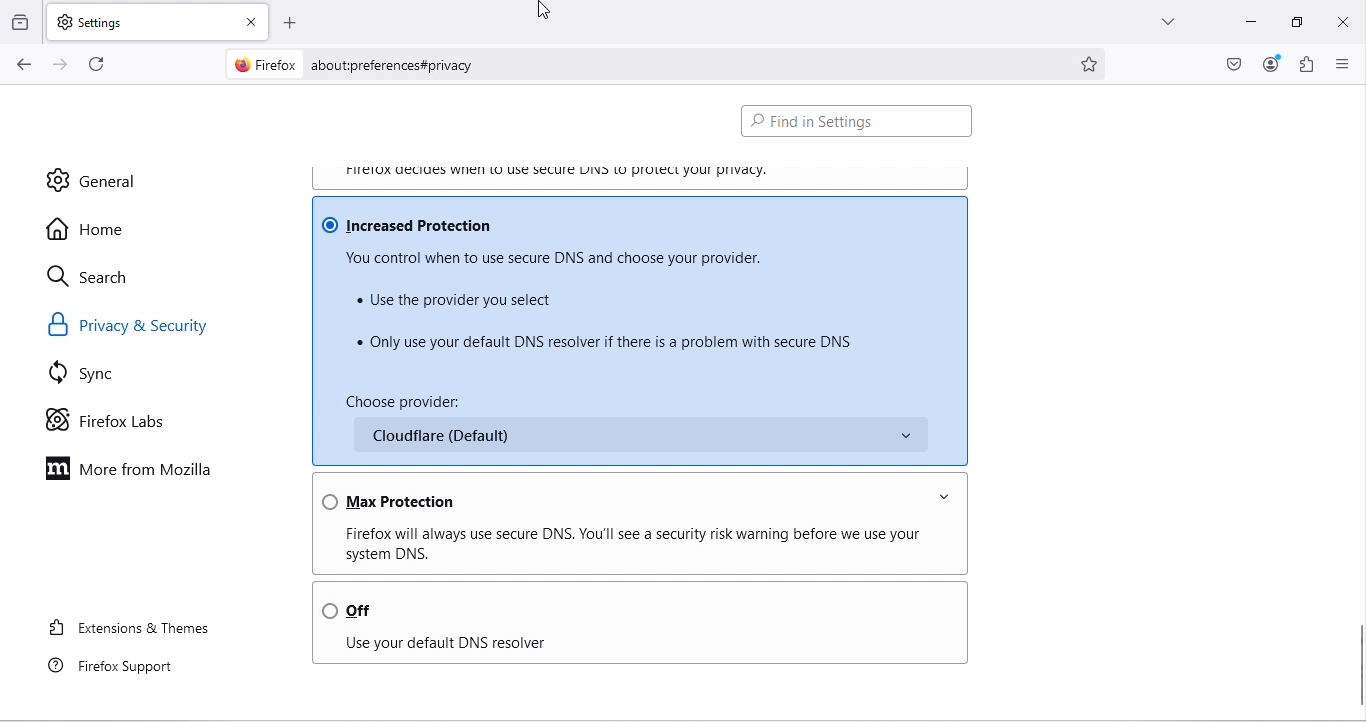 The height and width of the screenshot is (722, 1366). I want to click on You control when to use secure DNS and choose your provider., so click(561, 258).